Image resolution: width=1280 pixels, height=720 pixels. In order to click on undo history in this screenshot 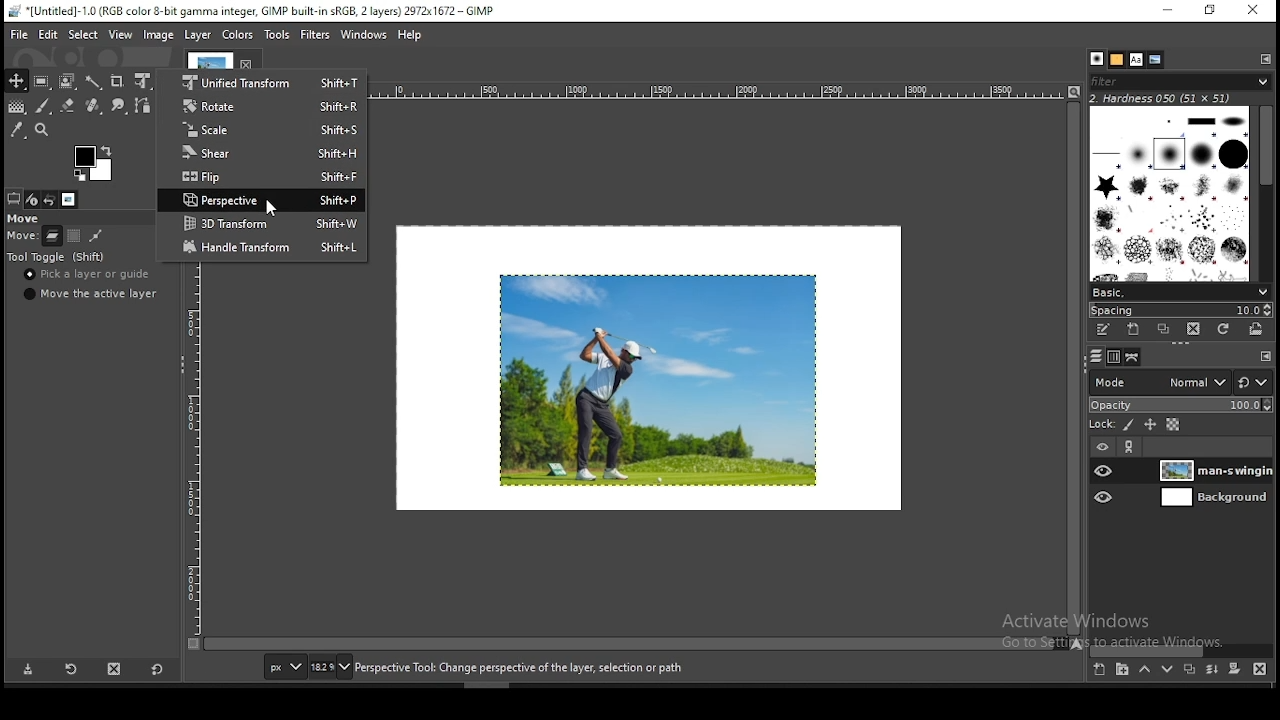, I will do `click(51, 199)`.